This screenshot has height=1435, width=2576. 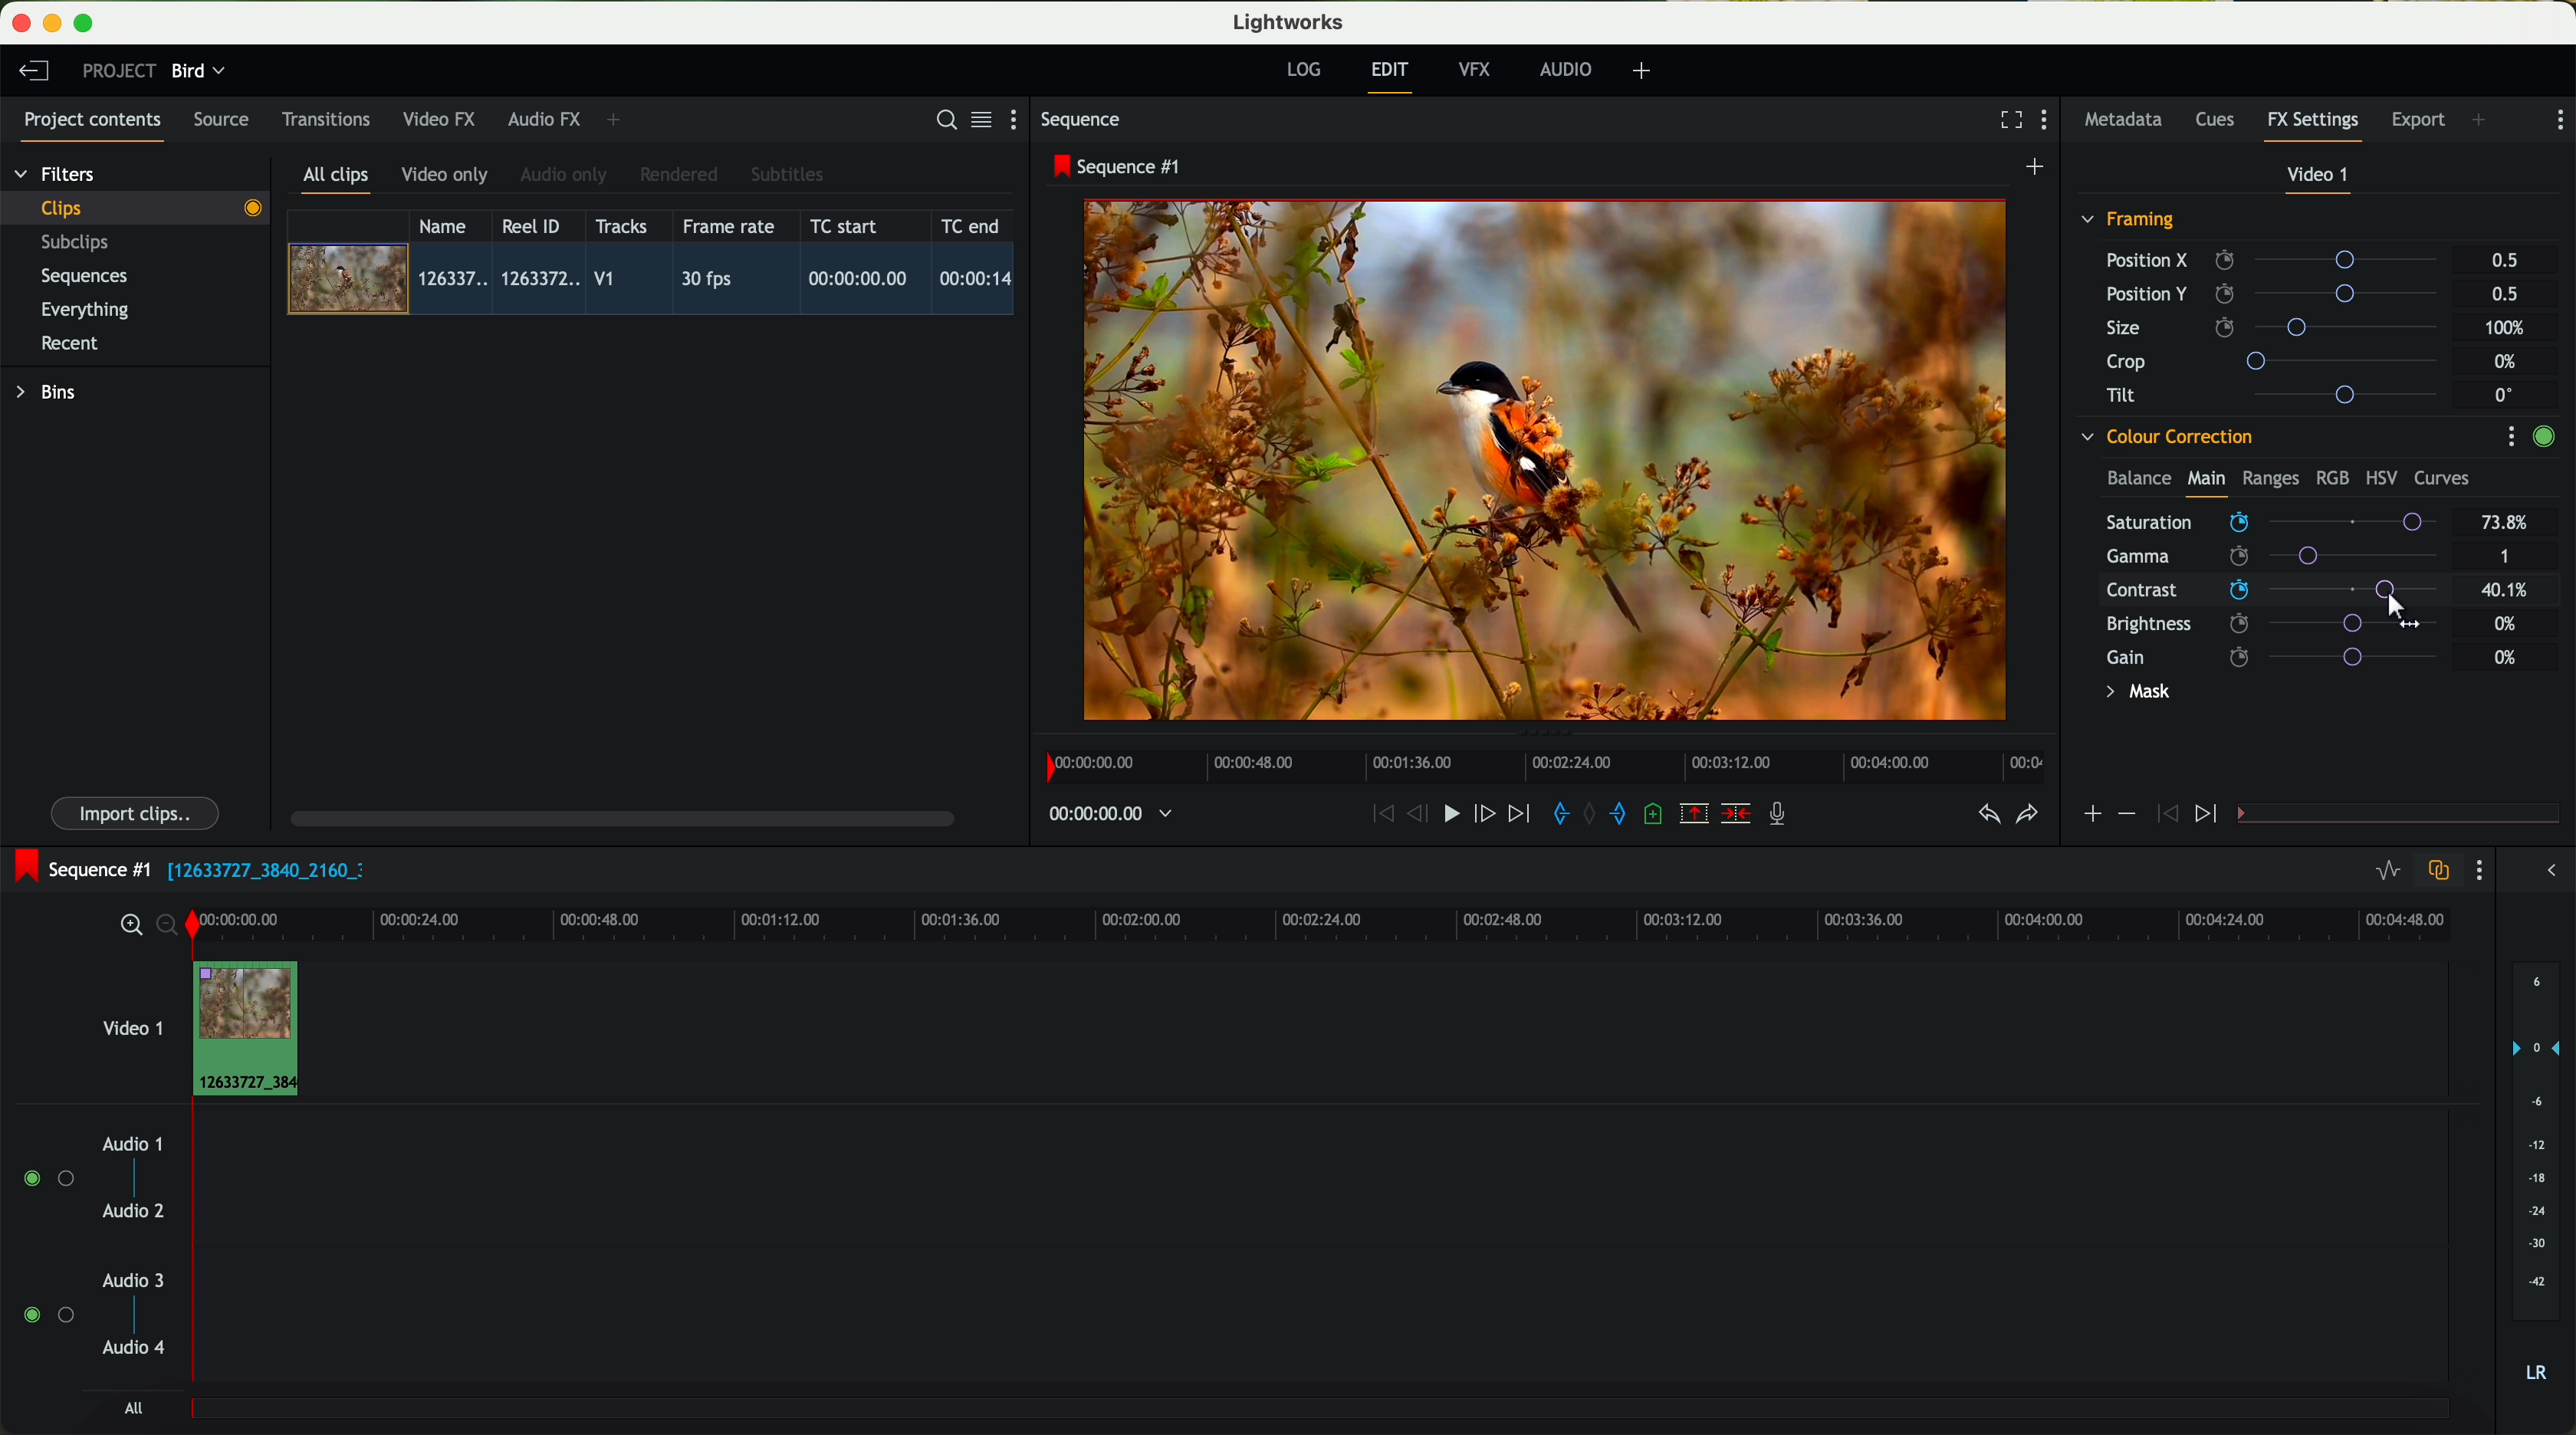 I want to click on add panel, so click(x=618, y=120).